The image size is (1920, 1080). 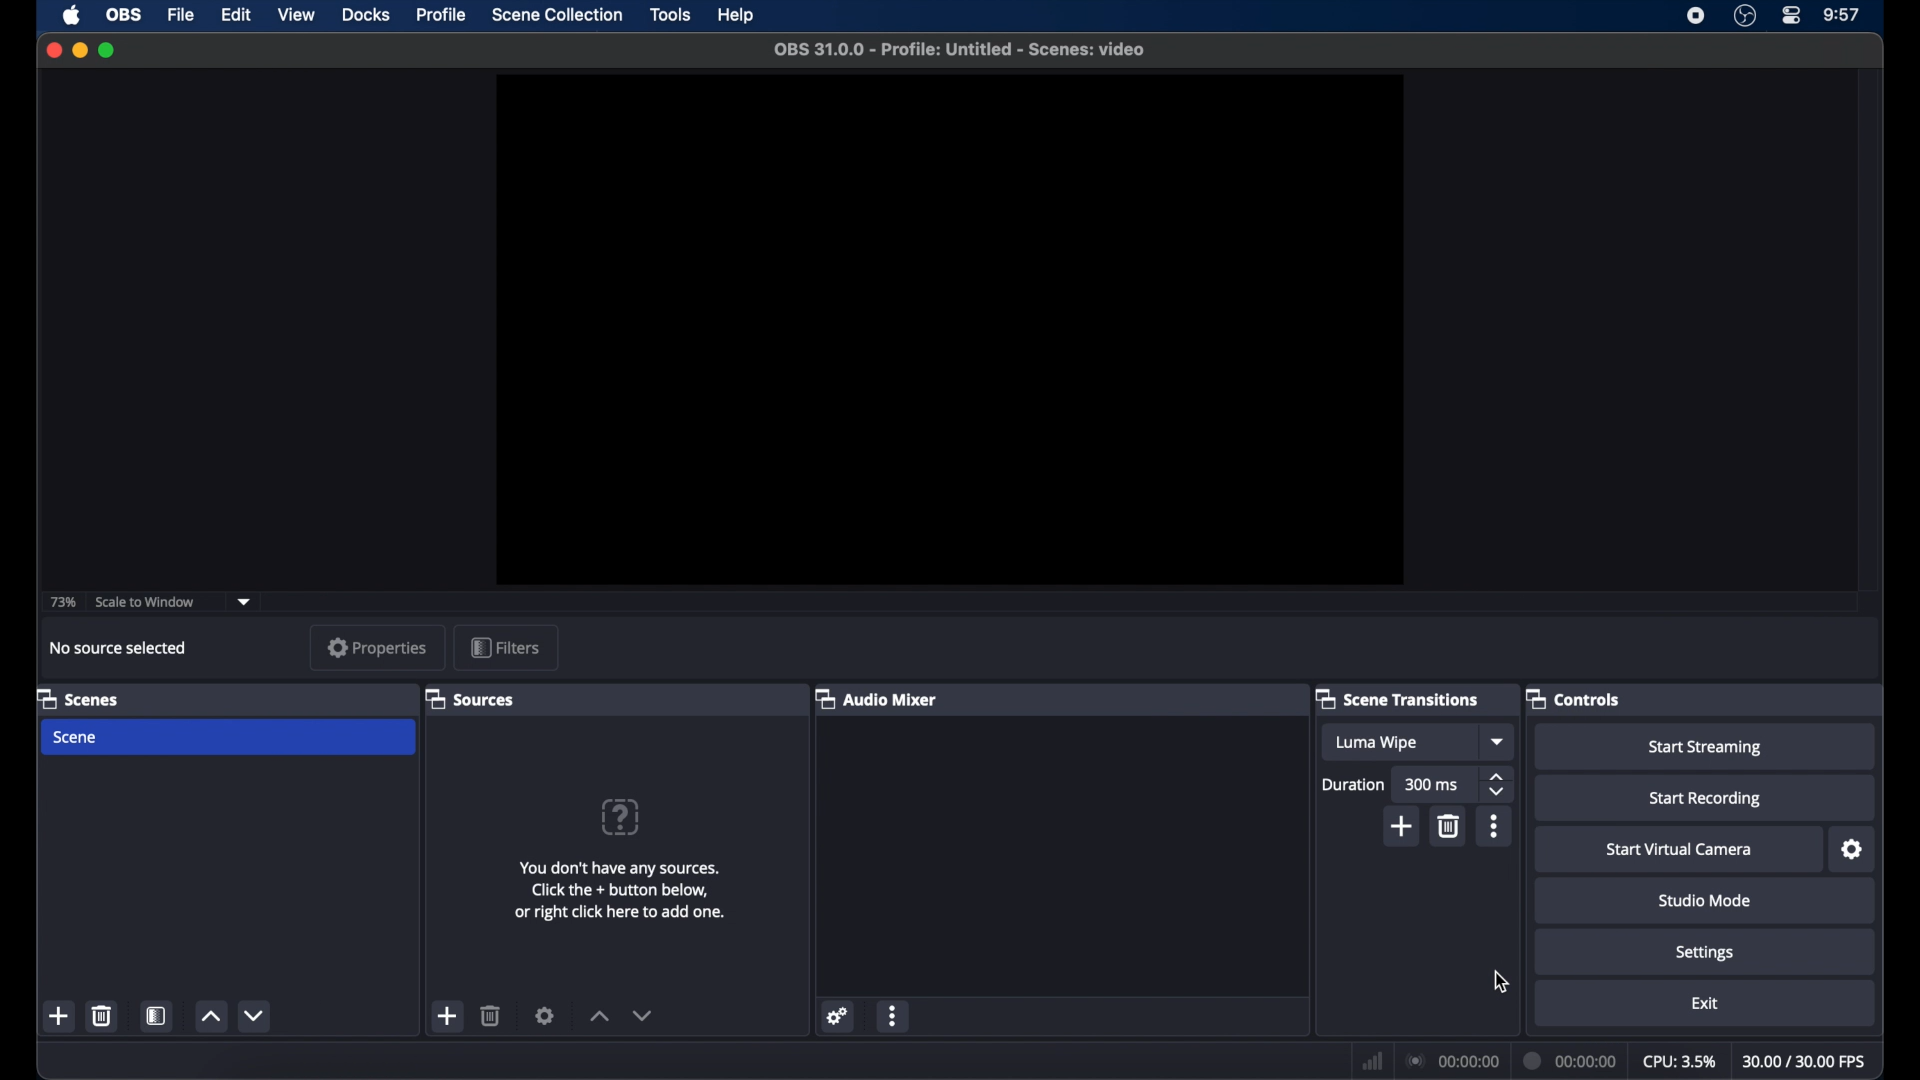 I want to click on apple icon, so click(x=74, y=15).